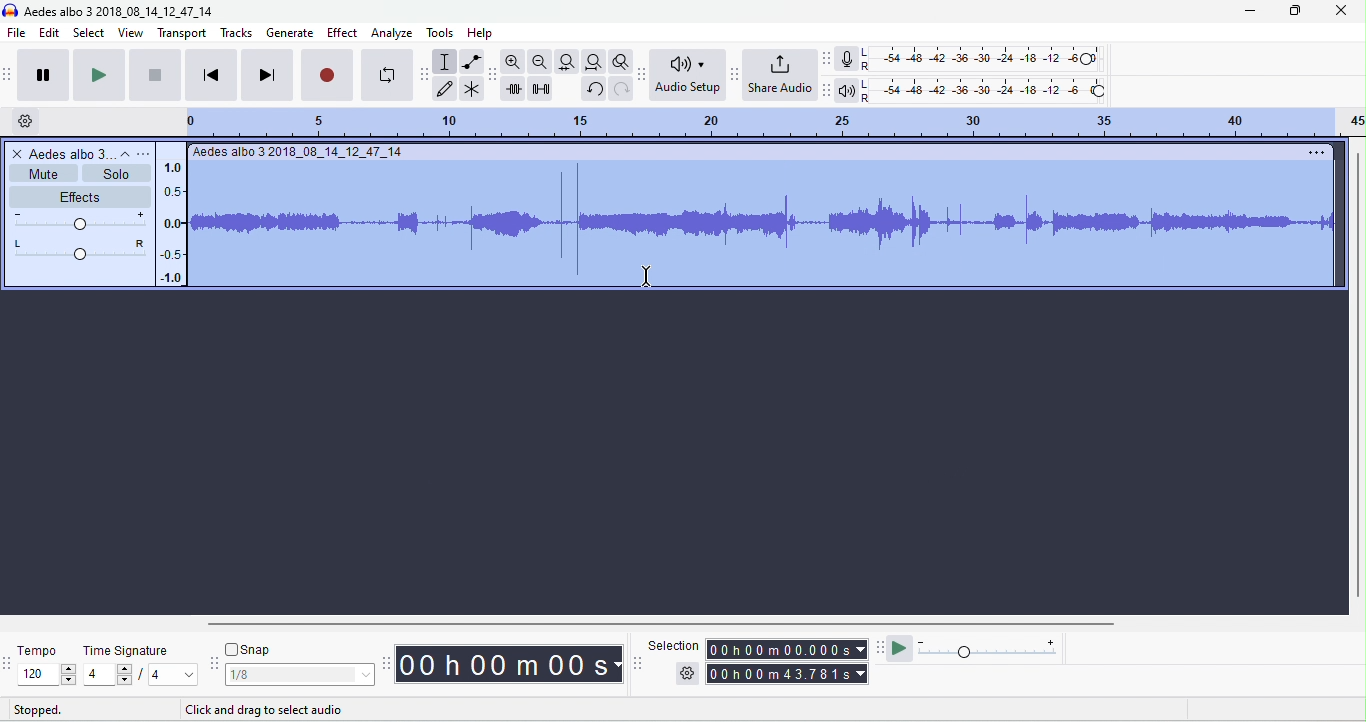 This screenshot has width=1366, height=722. What do you see at coordinates (427, 74) in the screenshot?
I see `audacity tools toolbar` at bounding box center [427, 74].